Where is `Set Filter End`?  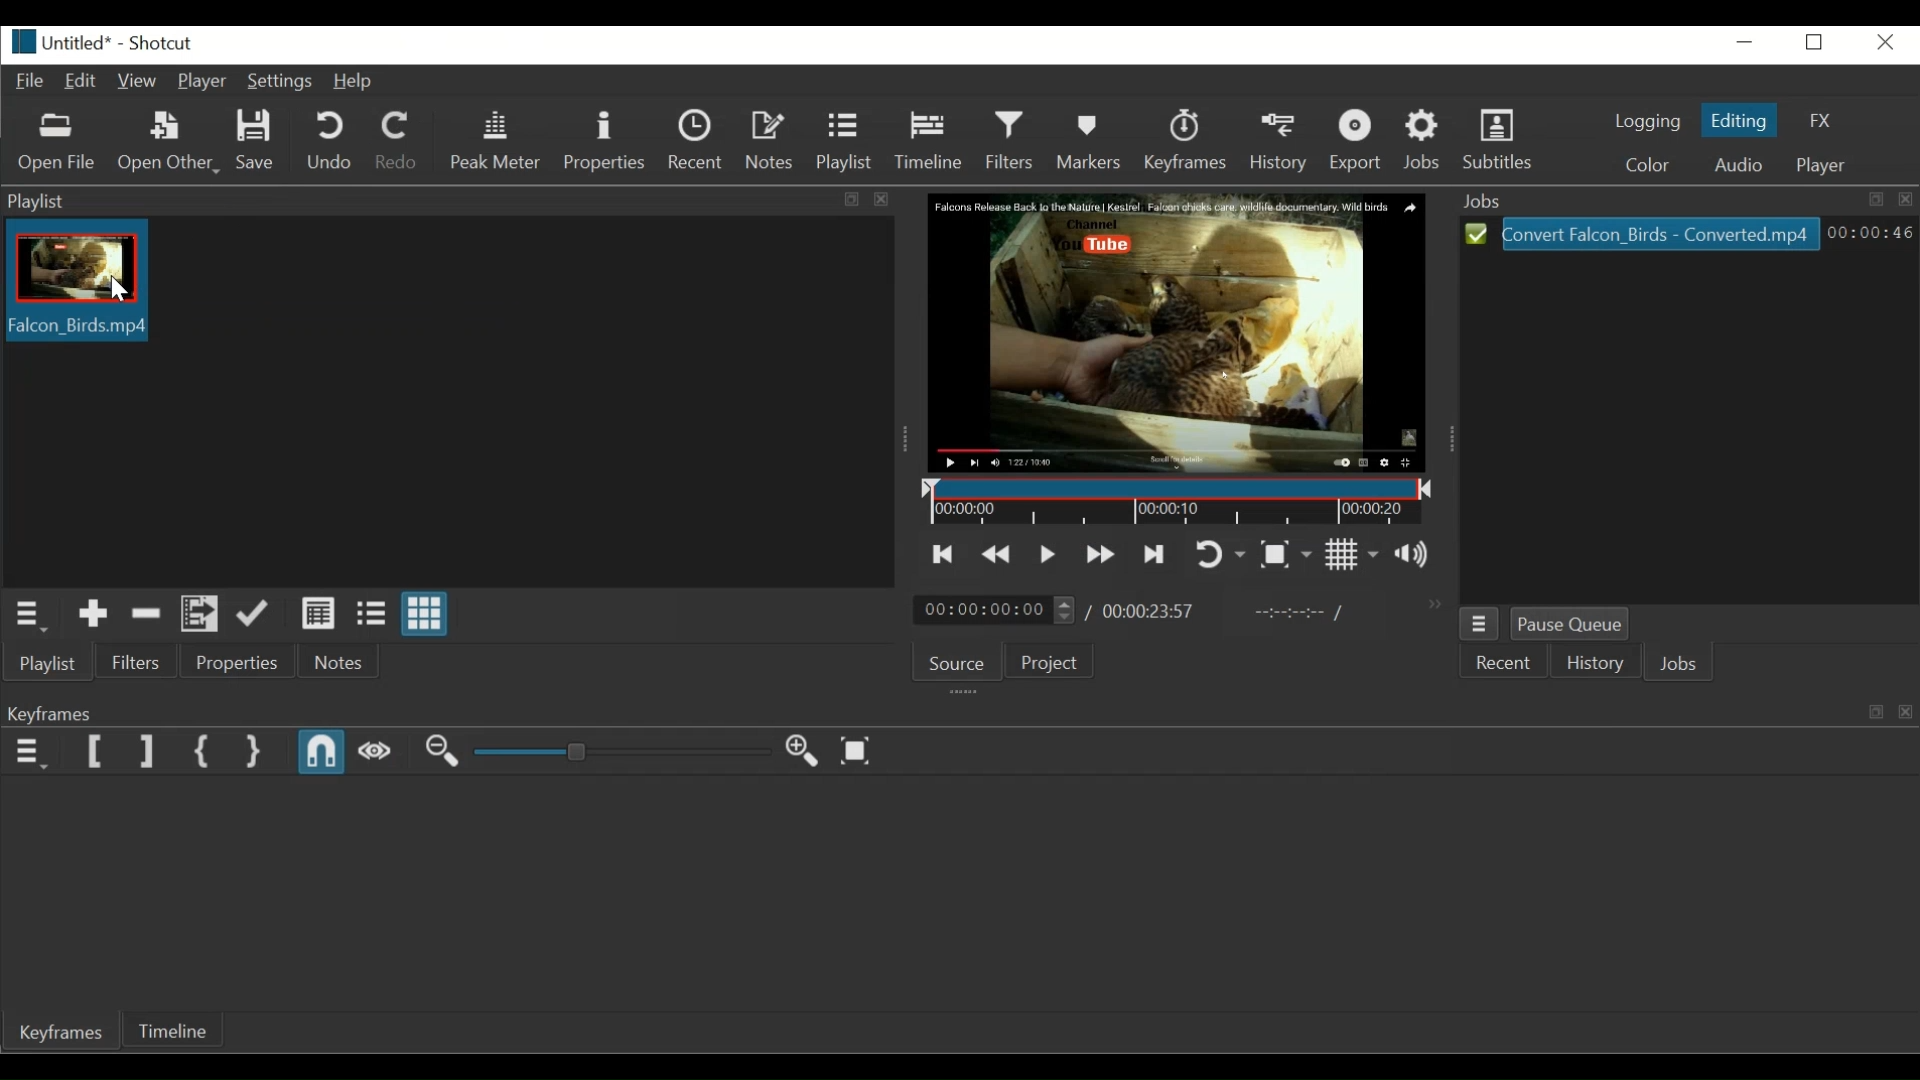 Set Filter End is located at coordinates (145, 751).